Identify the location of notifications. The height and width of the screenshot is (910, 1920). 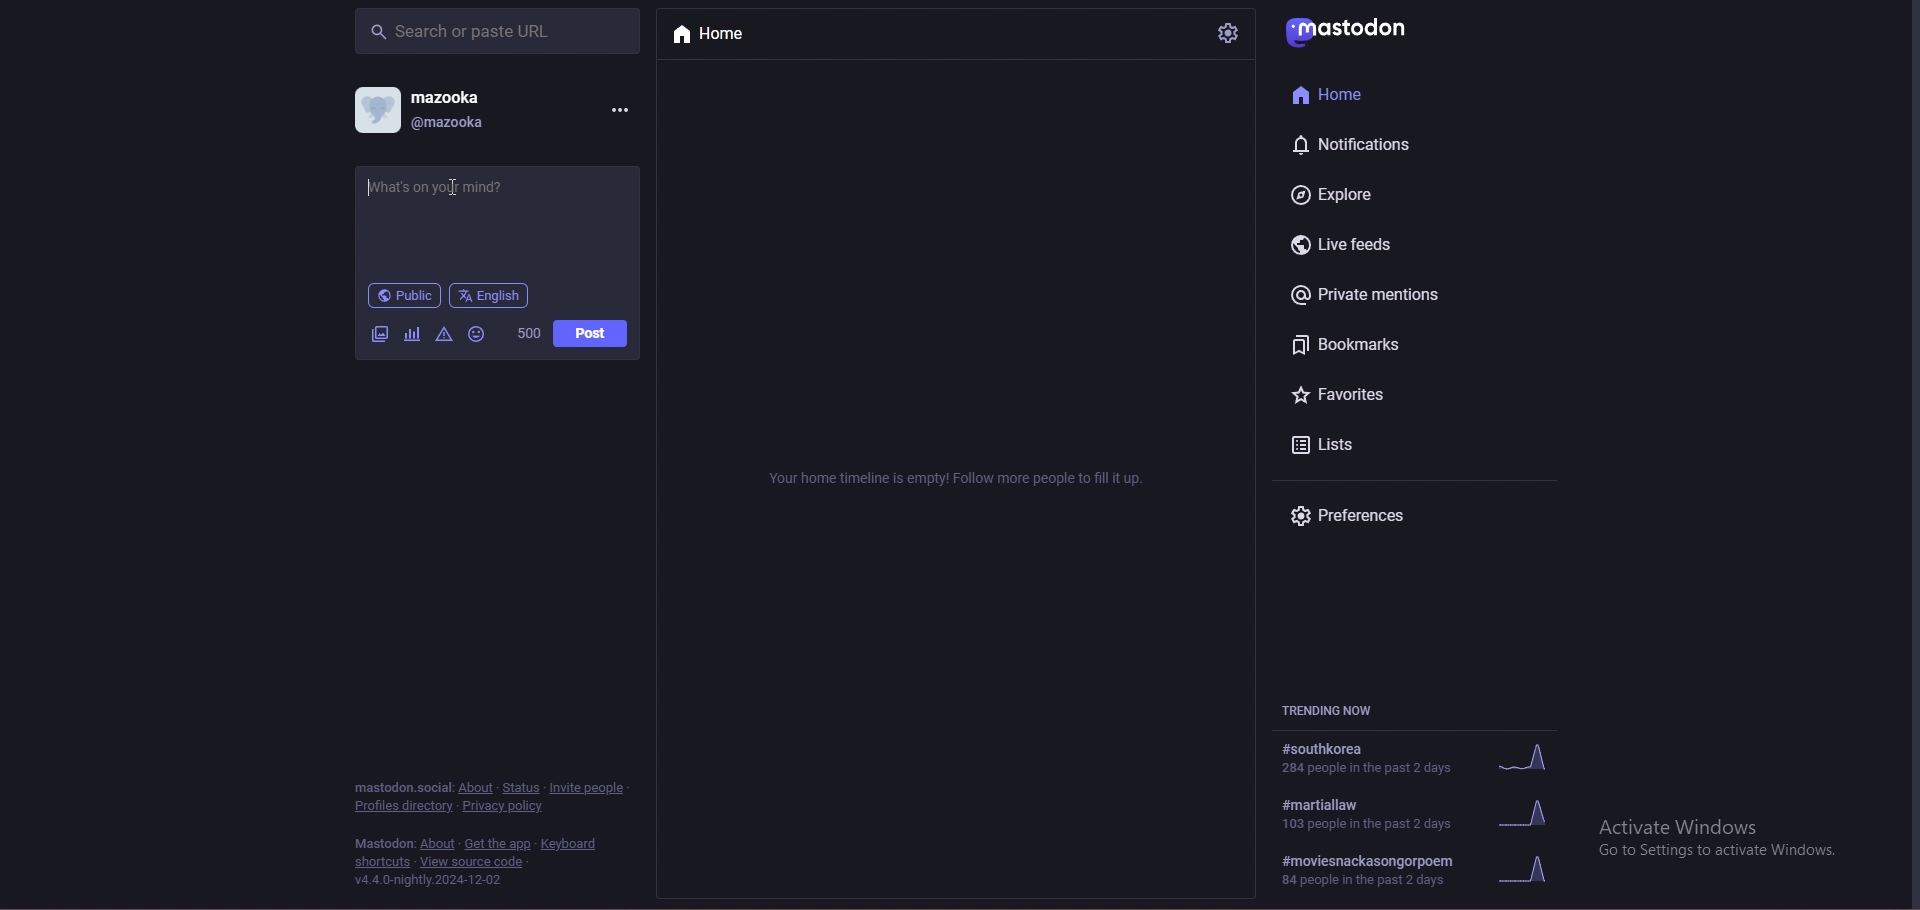
(1382, 145).